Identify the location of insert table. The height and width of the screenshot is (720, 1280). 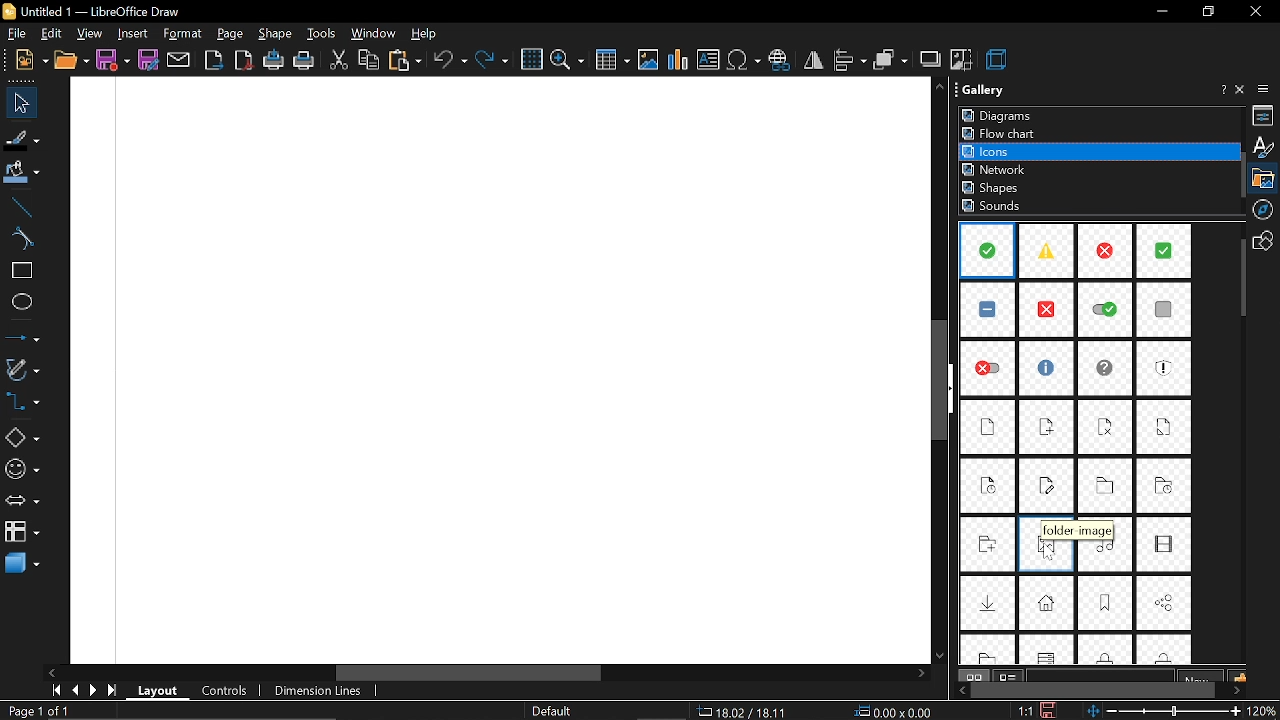
(611, 61).